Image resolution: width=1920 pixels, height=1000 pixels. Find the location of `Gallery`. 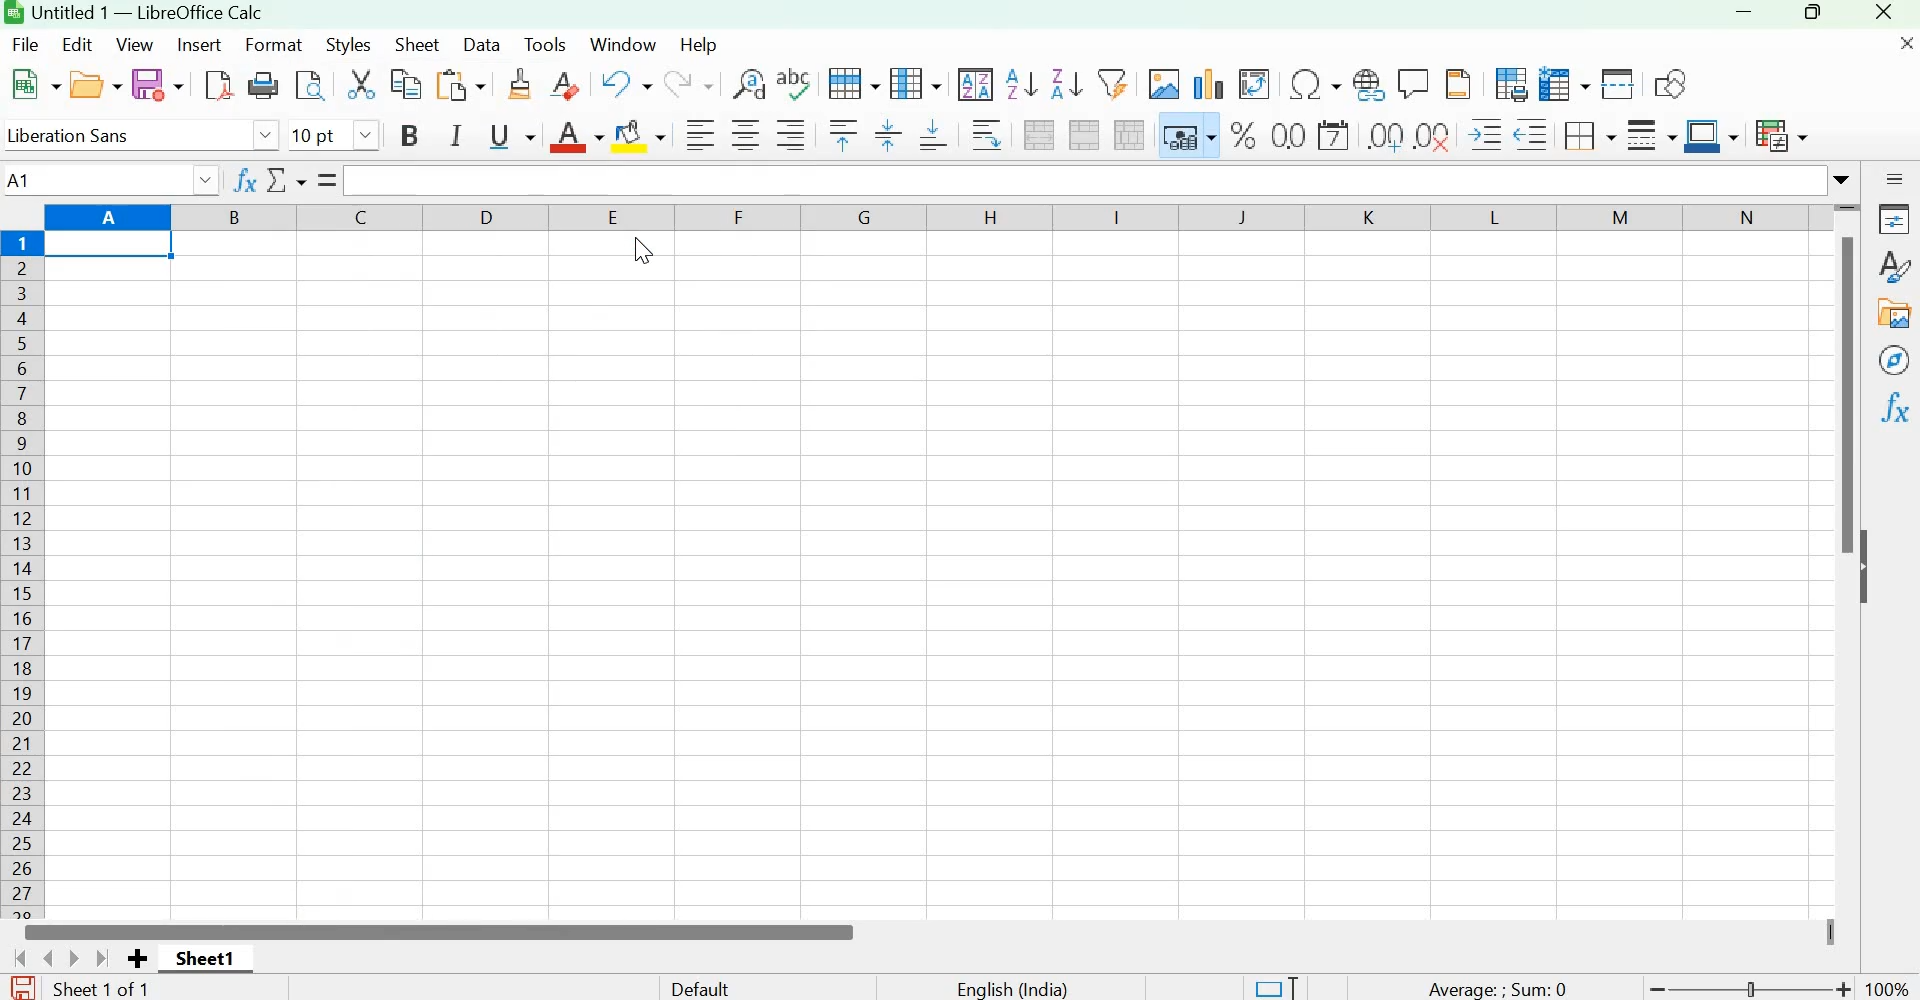

Gallery is located at coordinates (1894, 315).